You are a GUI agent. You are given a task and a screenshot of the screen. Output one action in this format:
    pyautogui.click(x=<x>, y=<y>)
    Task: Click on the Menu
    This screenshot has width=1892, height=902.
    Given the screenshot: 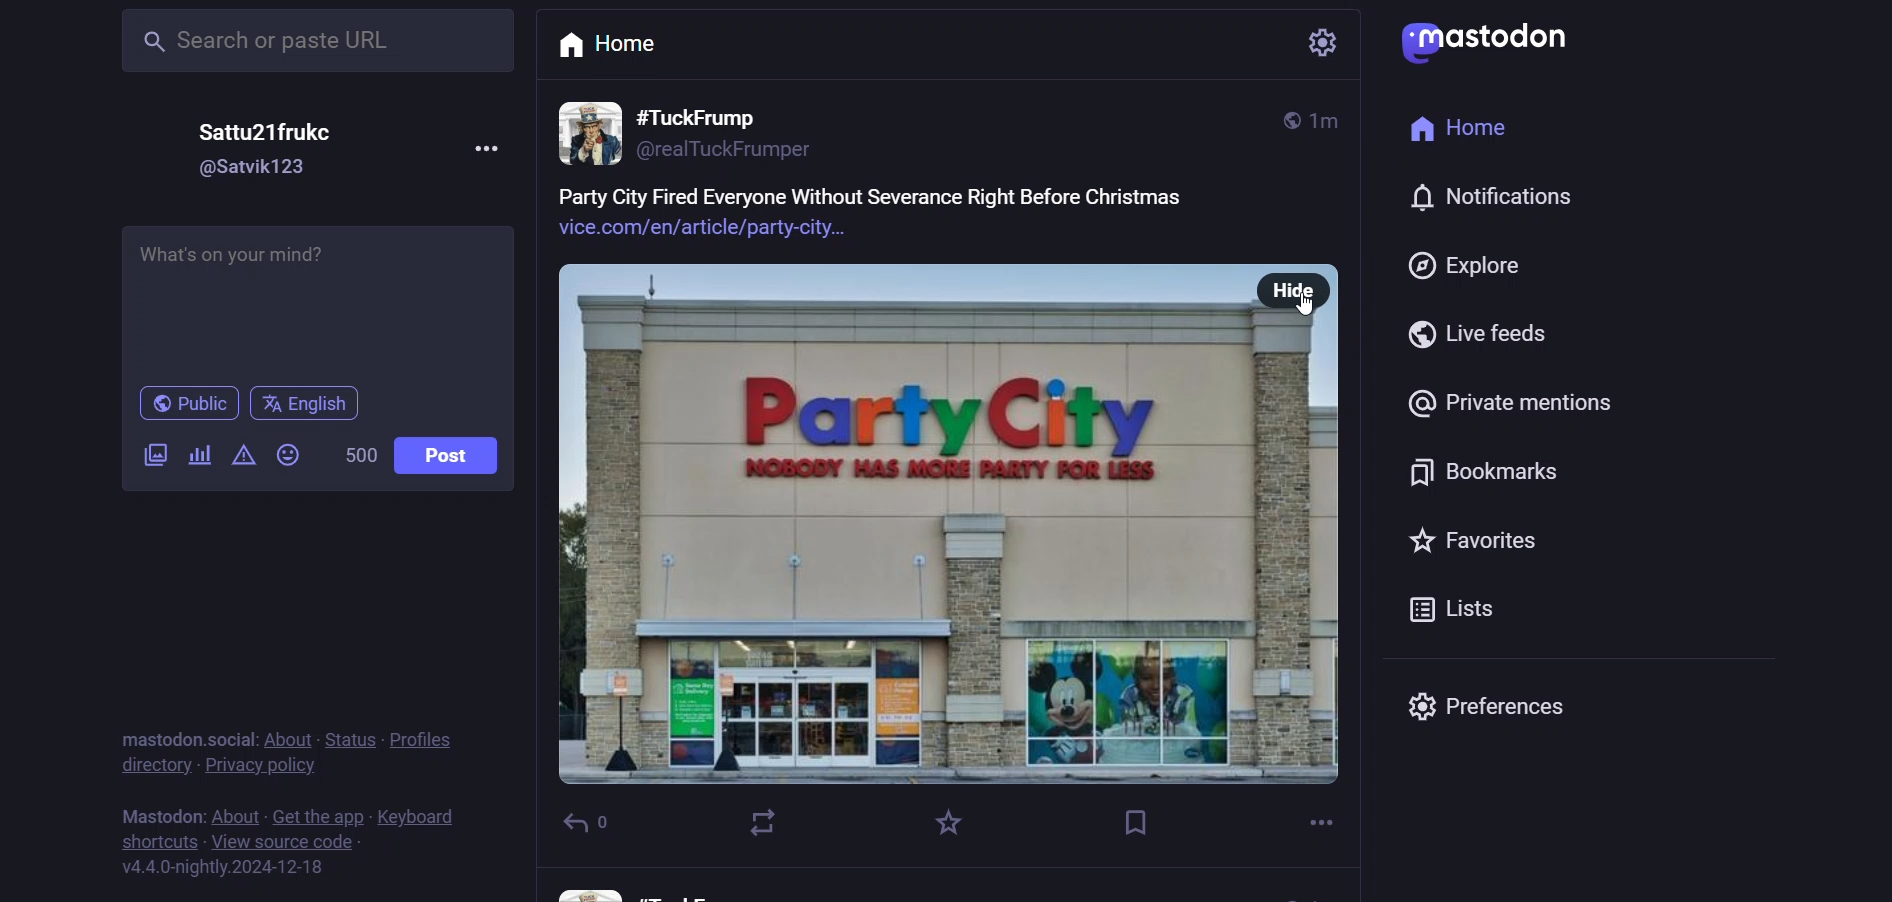 What is the action you would take?
    pyautogui.click(x=487, y=149)
    